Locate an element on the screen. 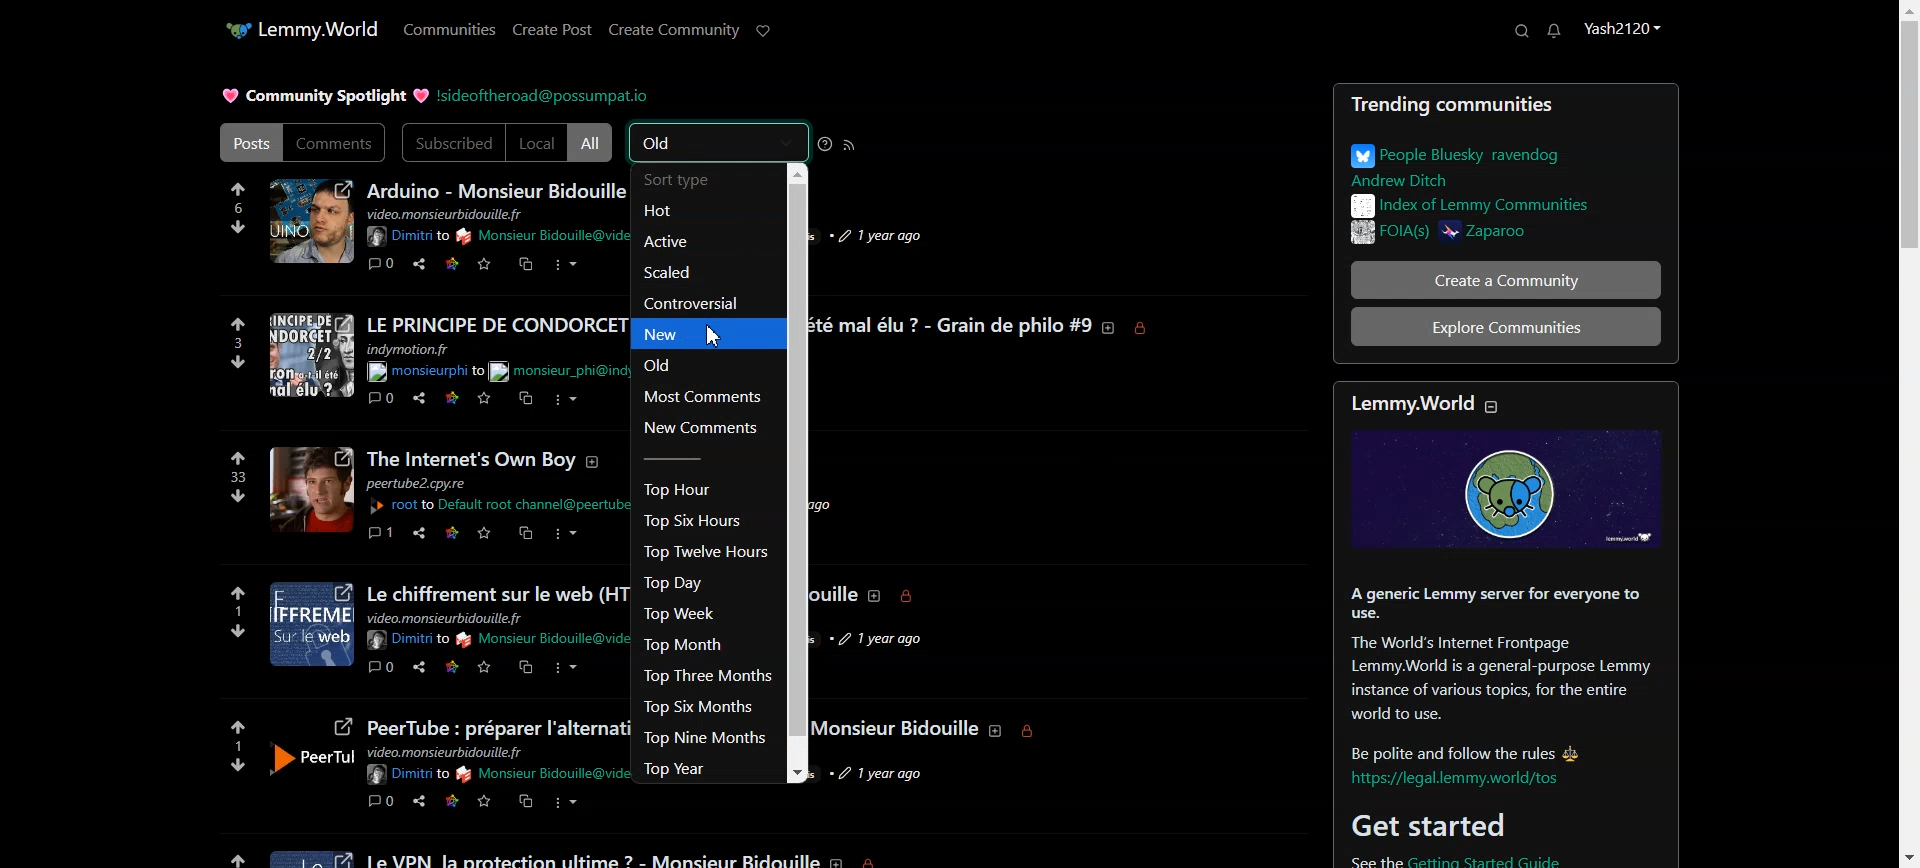  text is located at coordinates (405, 639).